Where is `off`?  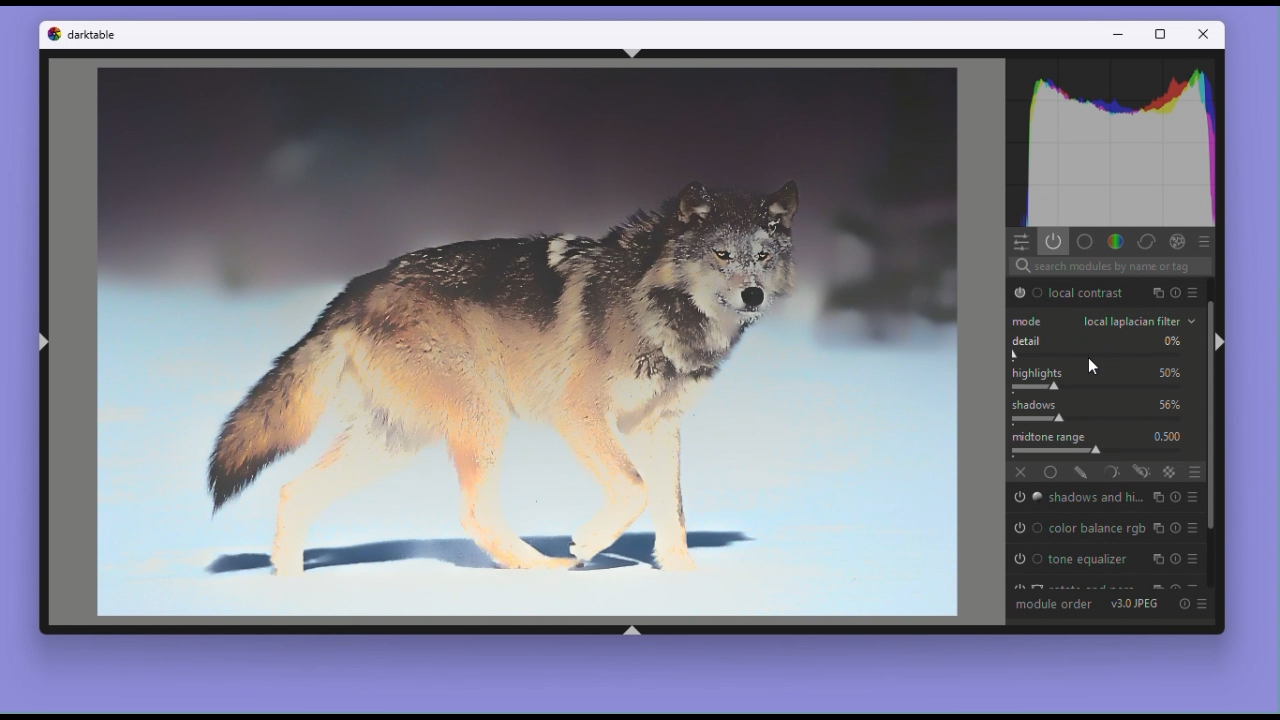
off is located at coordinates (1021, 475).